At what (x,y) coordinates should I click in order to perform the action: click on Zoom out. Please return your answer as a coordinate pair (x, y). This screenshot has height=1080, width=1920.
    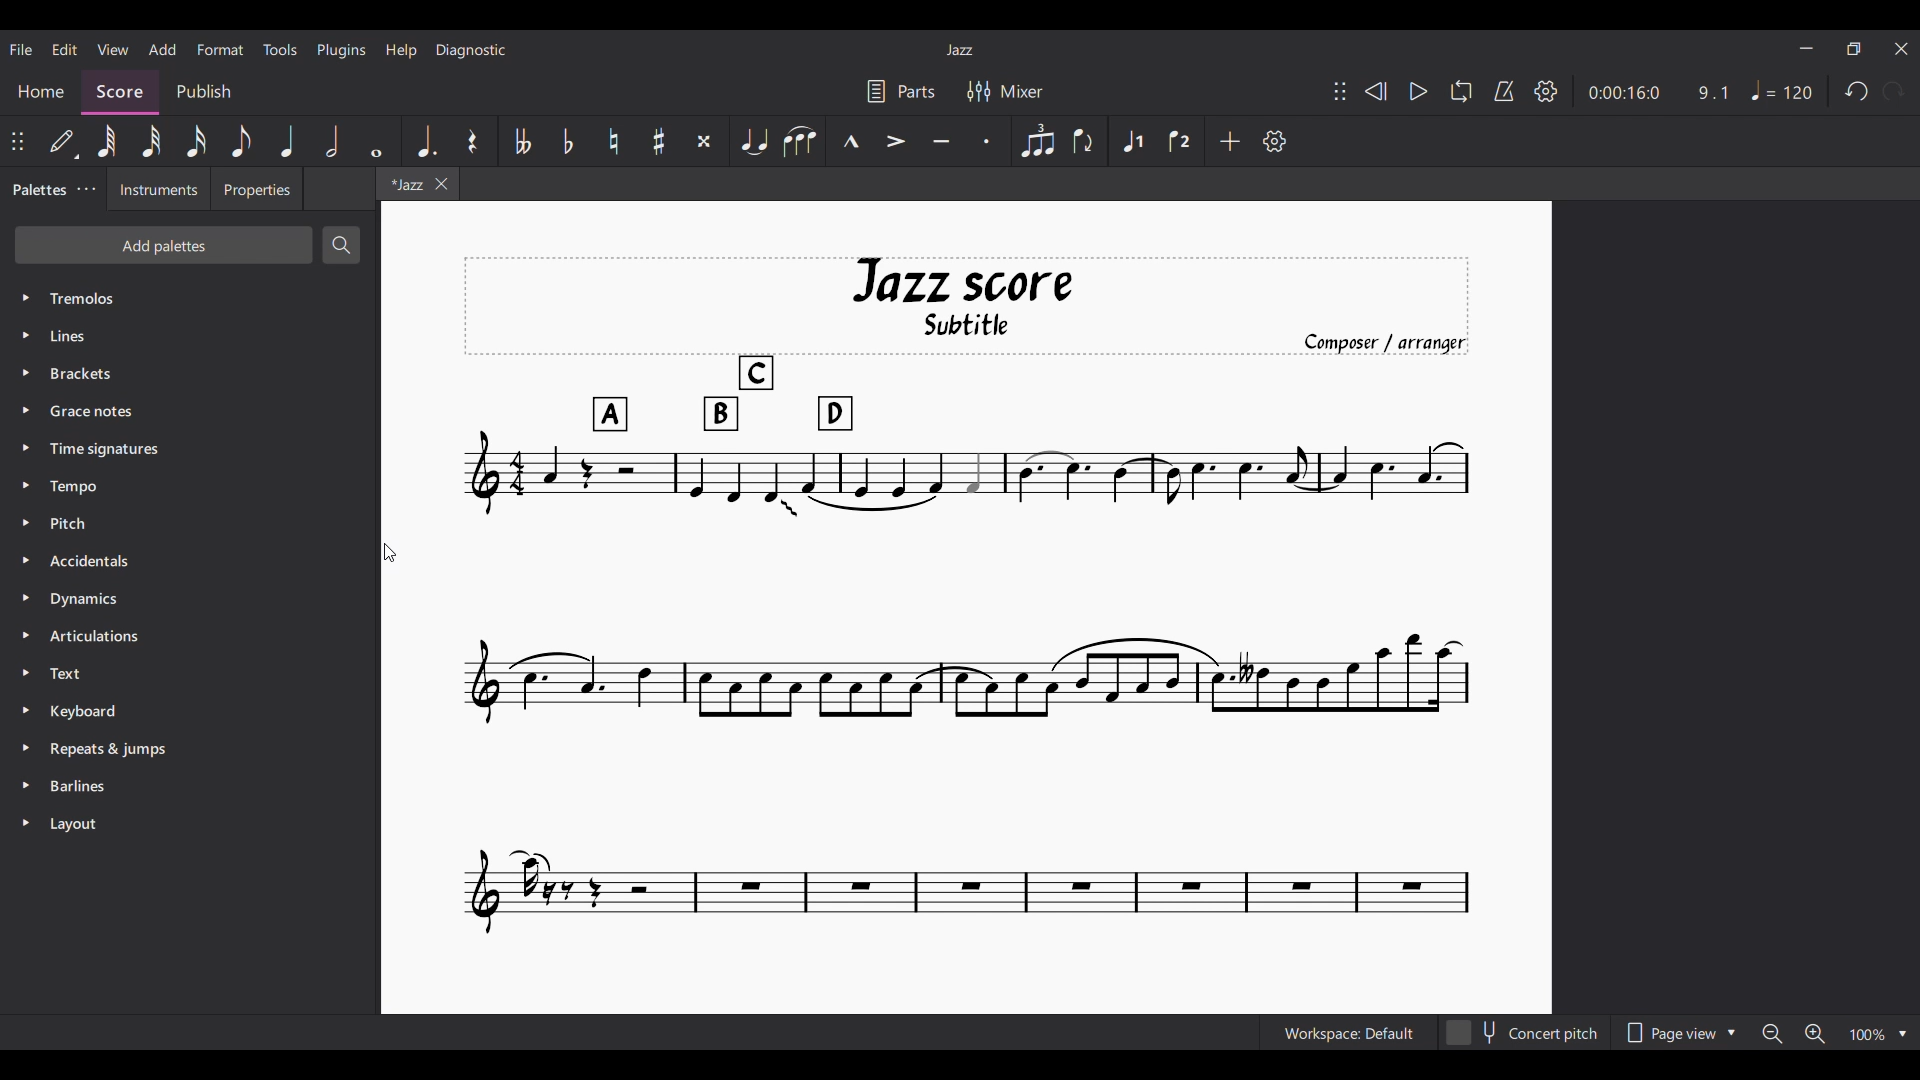
    Looking at the image, I should click on (1773, 1034).